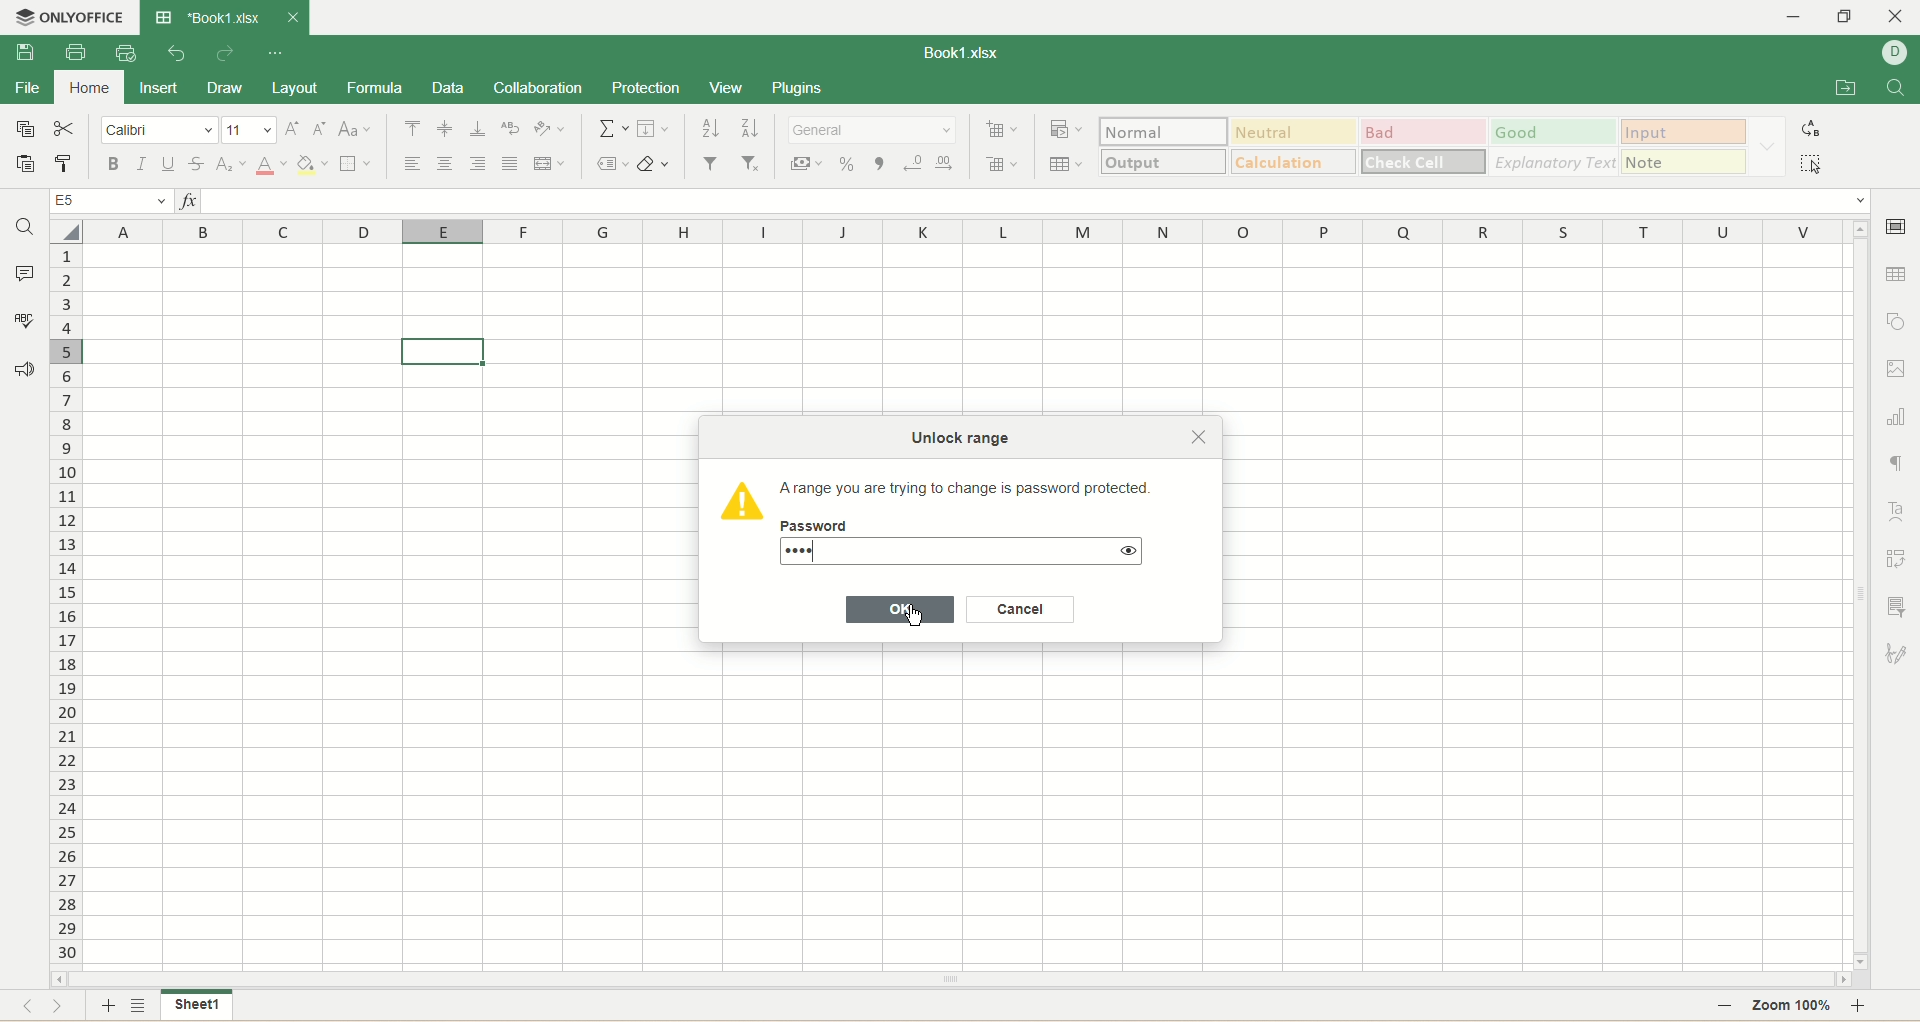  I want to click on find, so click(28, 229).